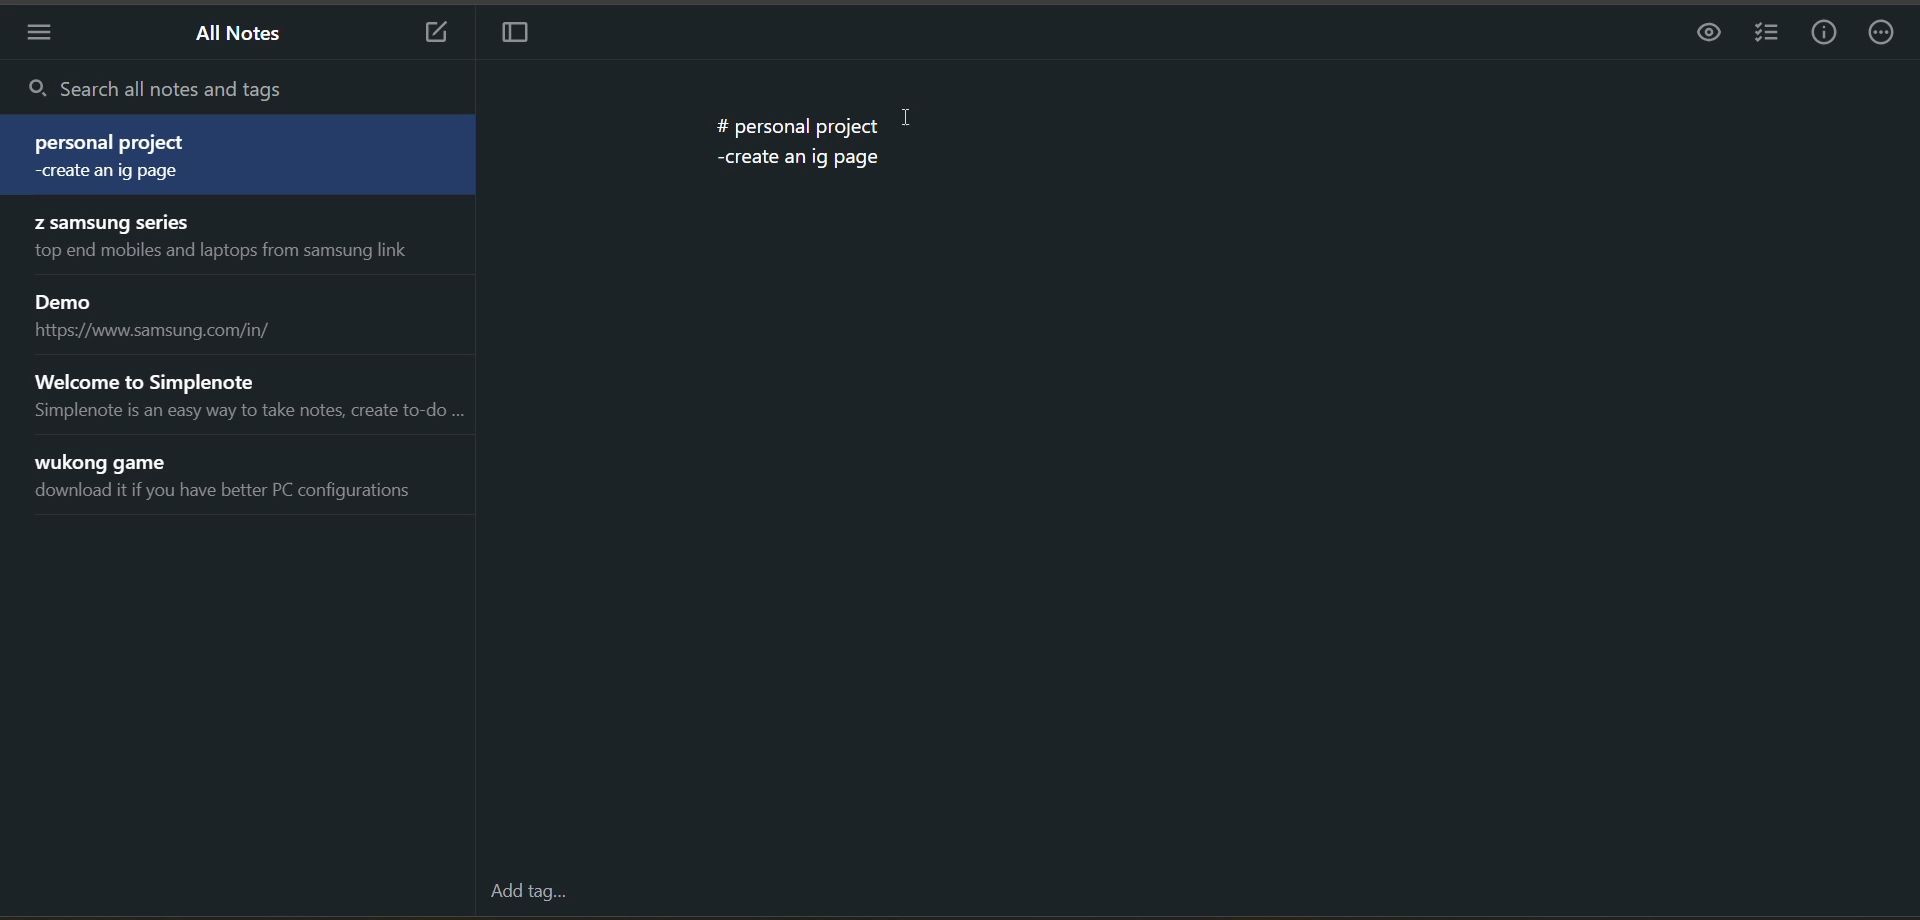  I want to click on note title and preview, so click(231, 153).